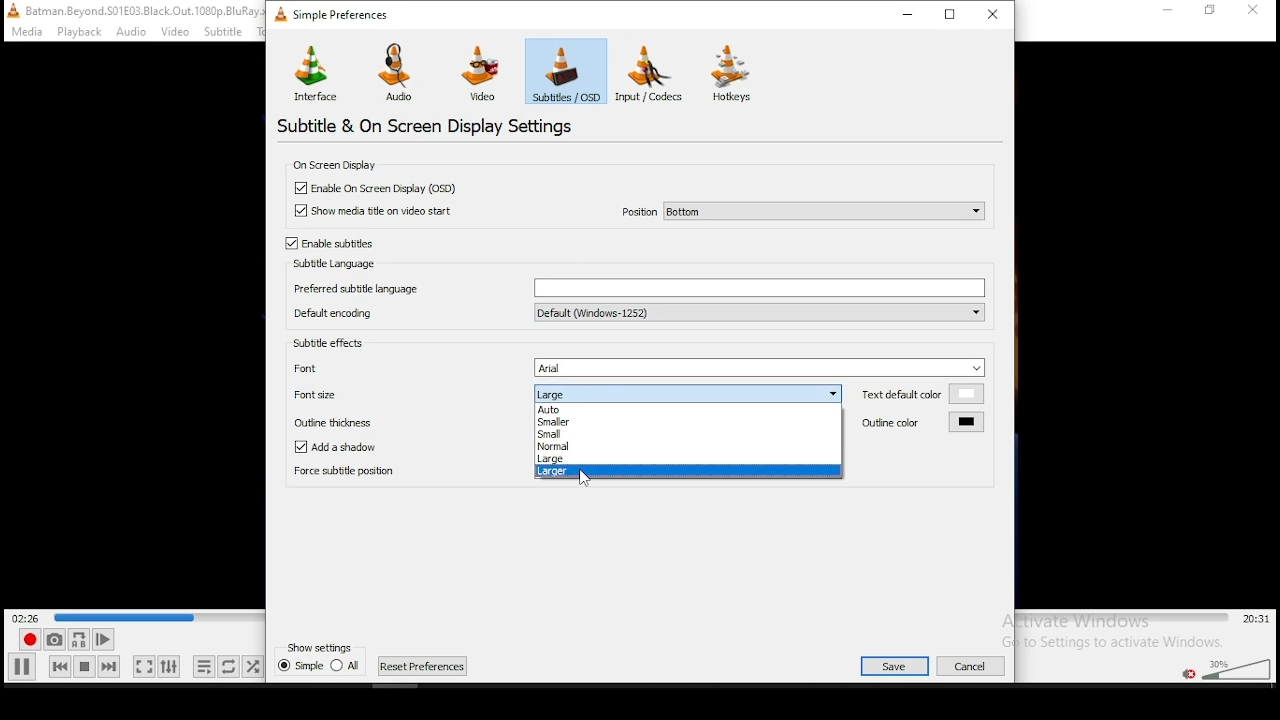 The image size is (1280, 720). What do you see at coordinates (688, 472) in the screenshot?
I see `larger` at bounding box center [688, 472].